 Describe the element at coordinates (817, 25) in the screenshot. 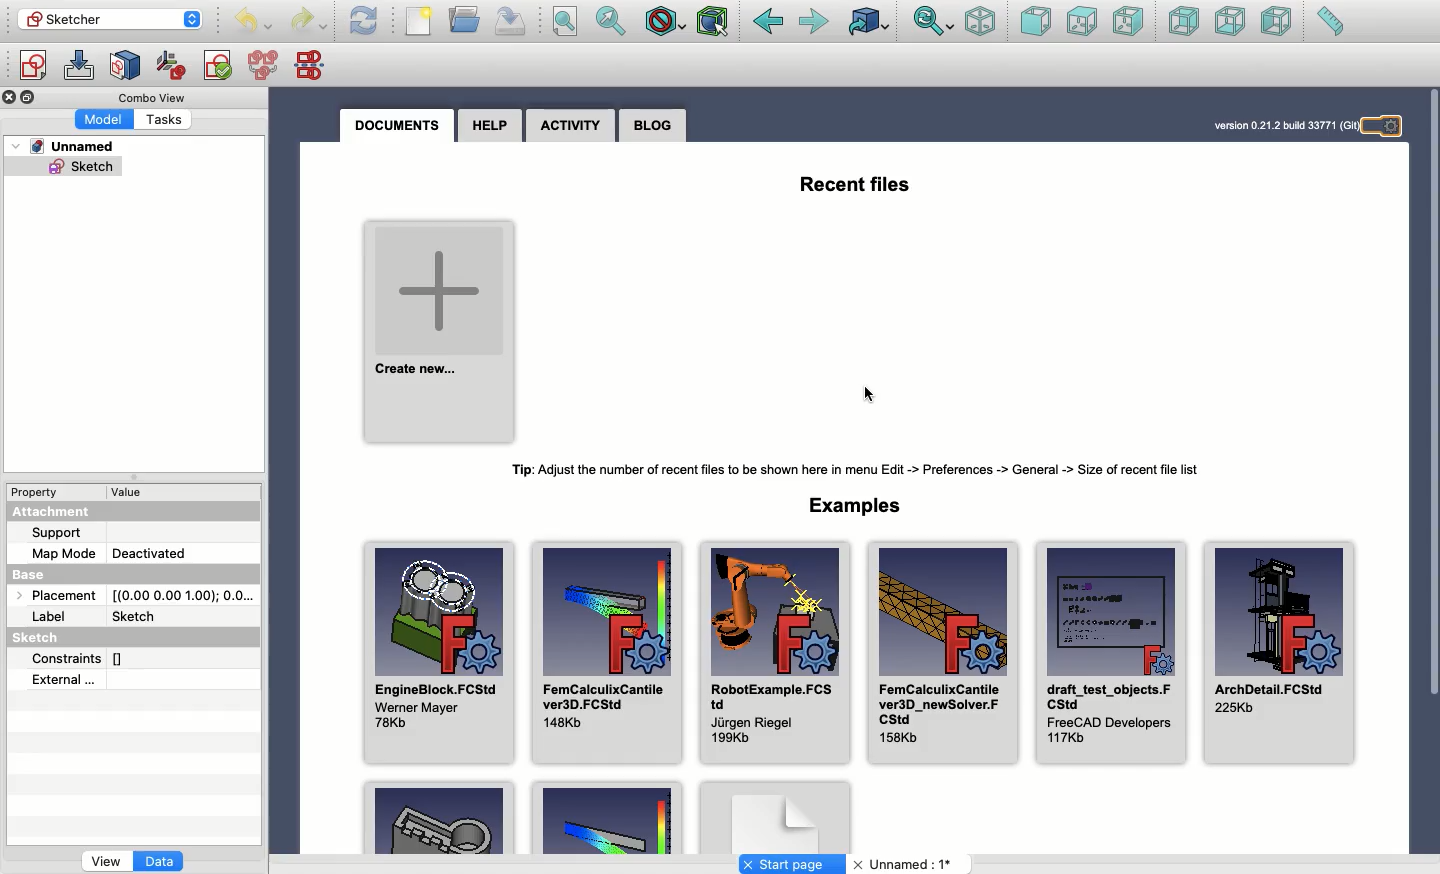

I see `Forward` at that location.